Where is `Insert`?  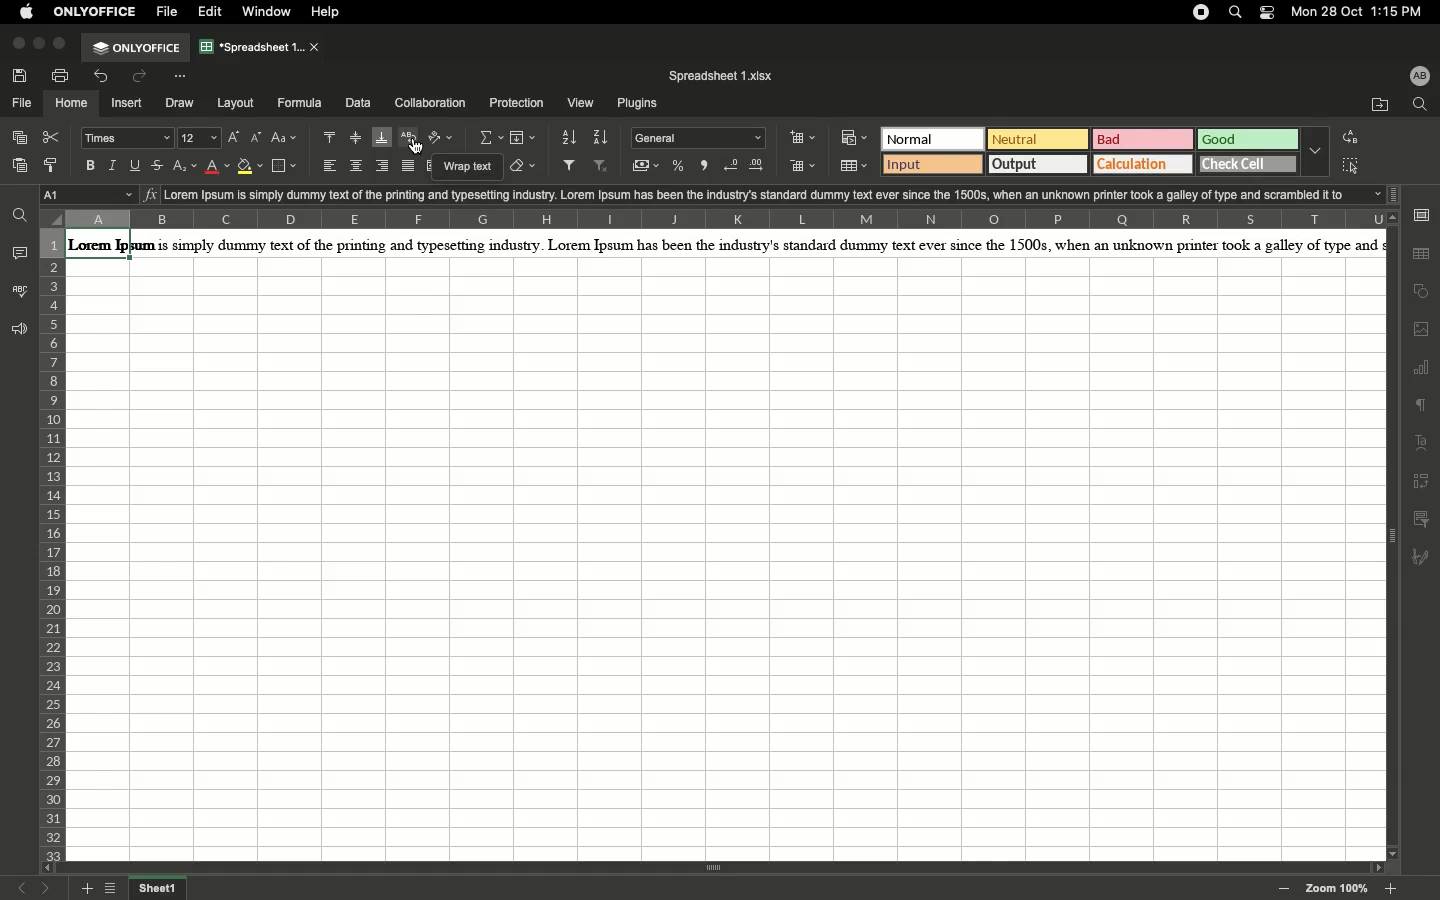 Insert is located at coordinates (128, 104).